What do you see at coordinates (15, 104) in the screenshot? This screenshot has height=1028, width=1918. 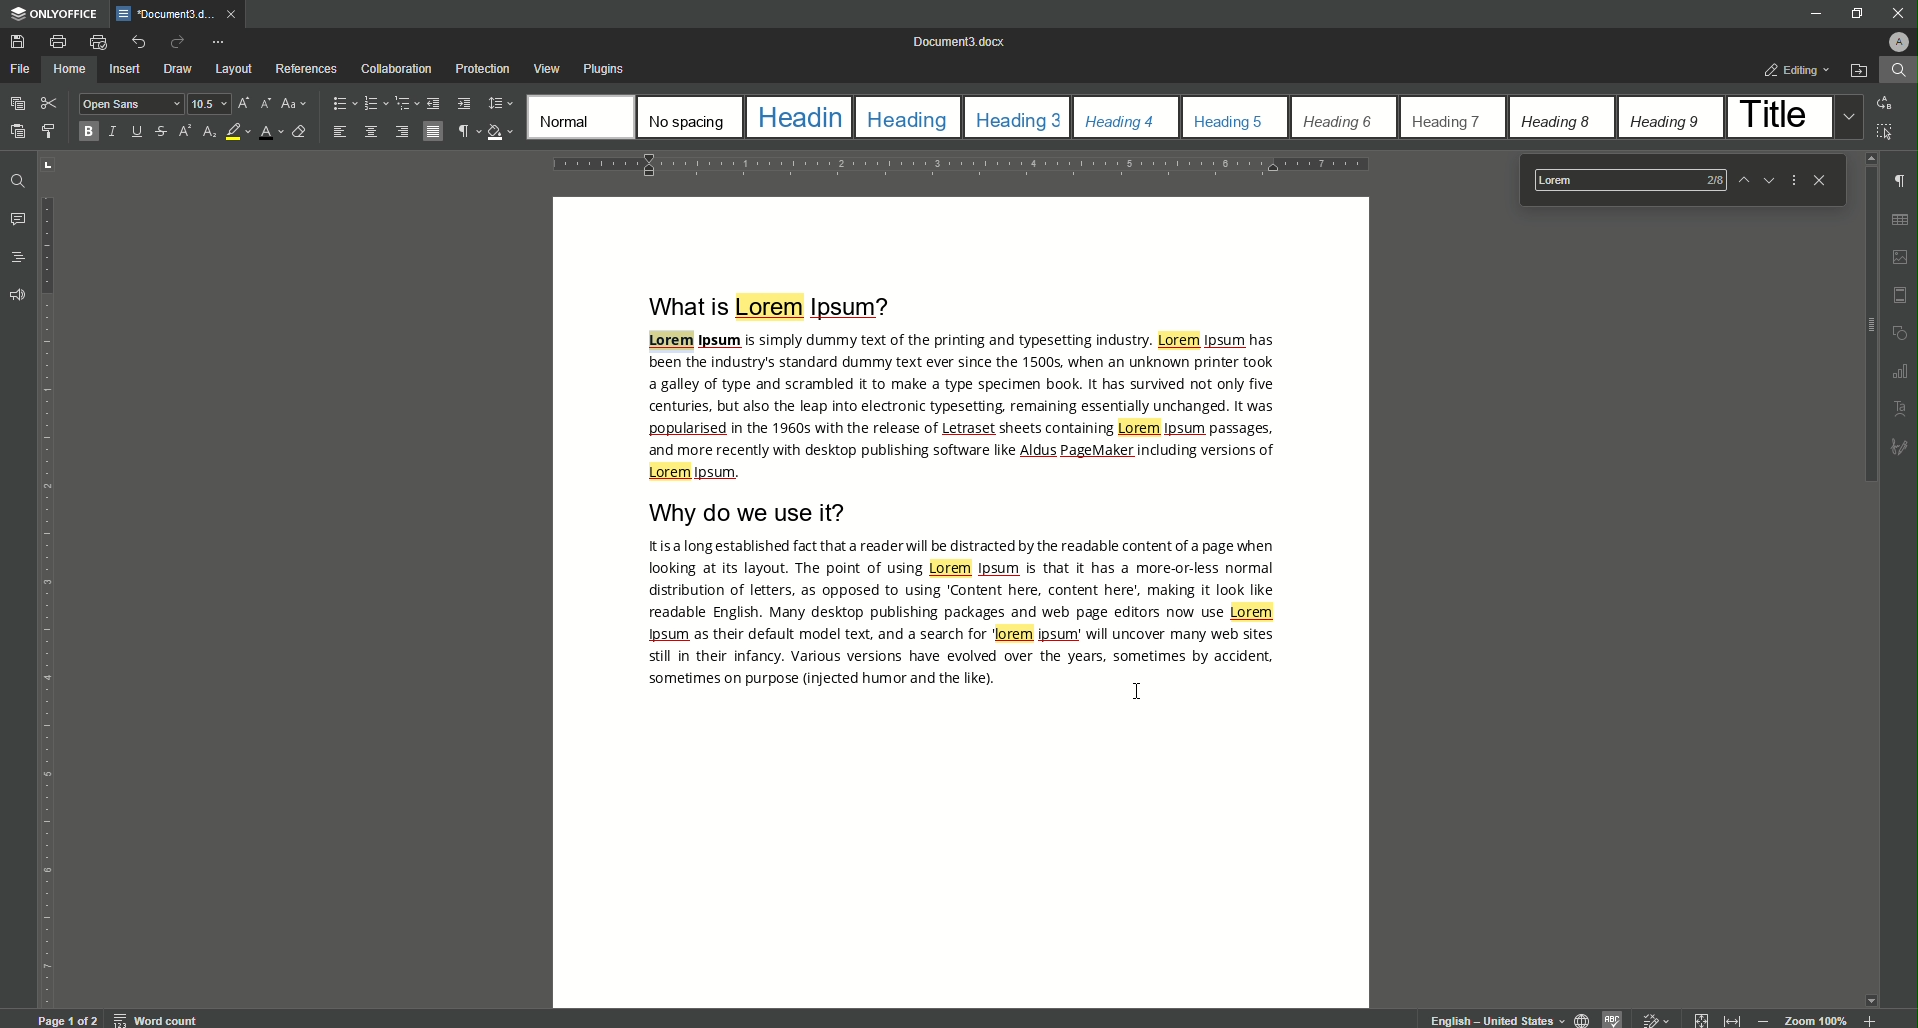 I see `Copy` at bounding box center [15, 104].